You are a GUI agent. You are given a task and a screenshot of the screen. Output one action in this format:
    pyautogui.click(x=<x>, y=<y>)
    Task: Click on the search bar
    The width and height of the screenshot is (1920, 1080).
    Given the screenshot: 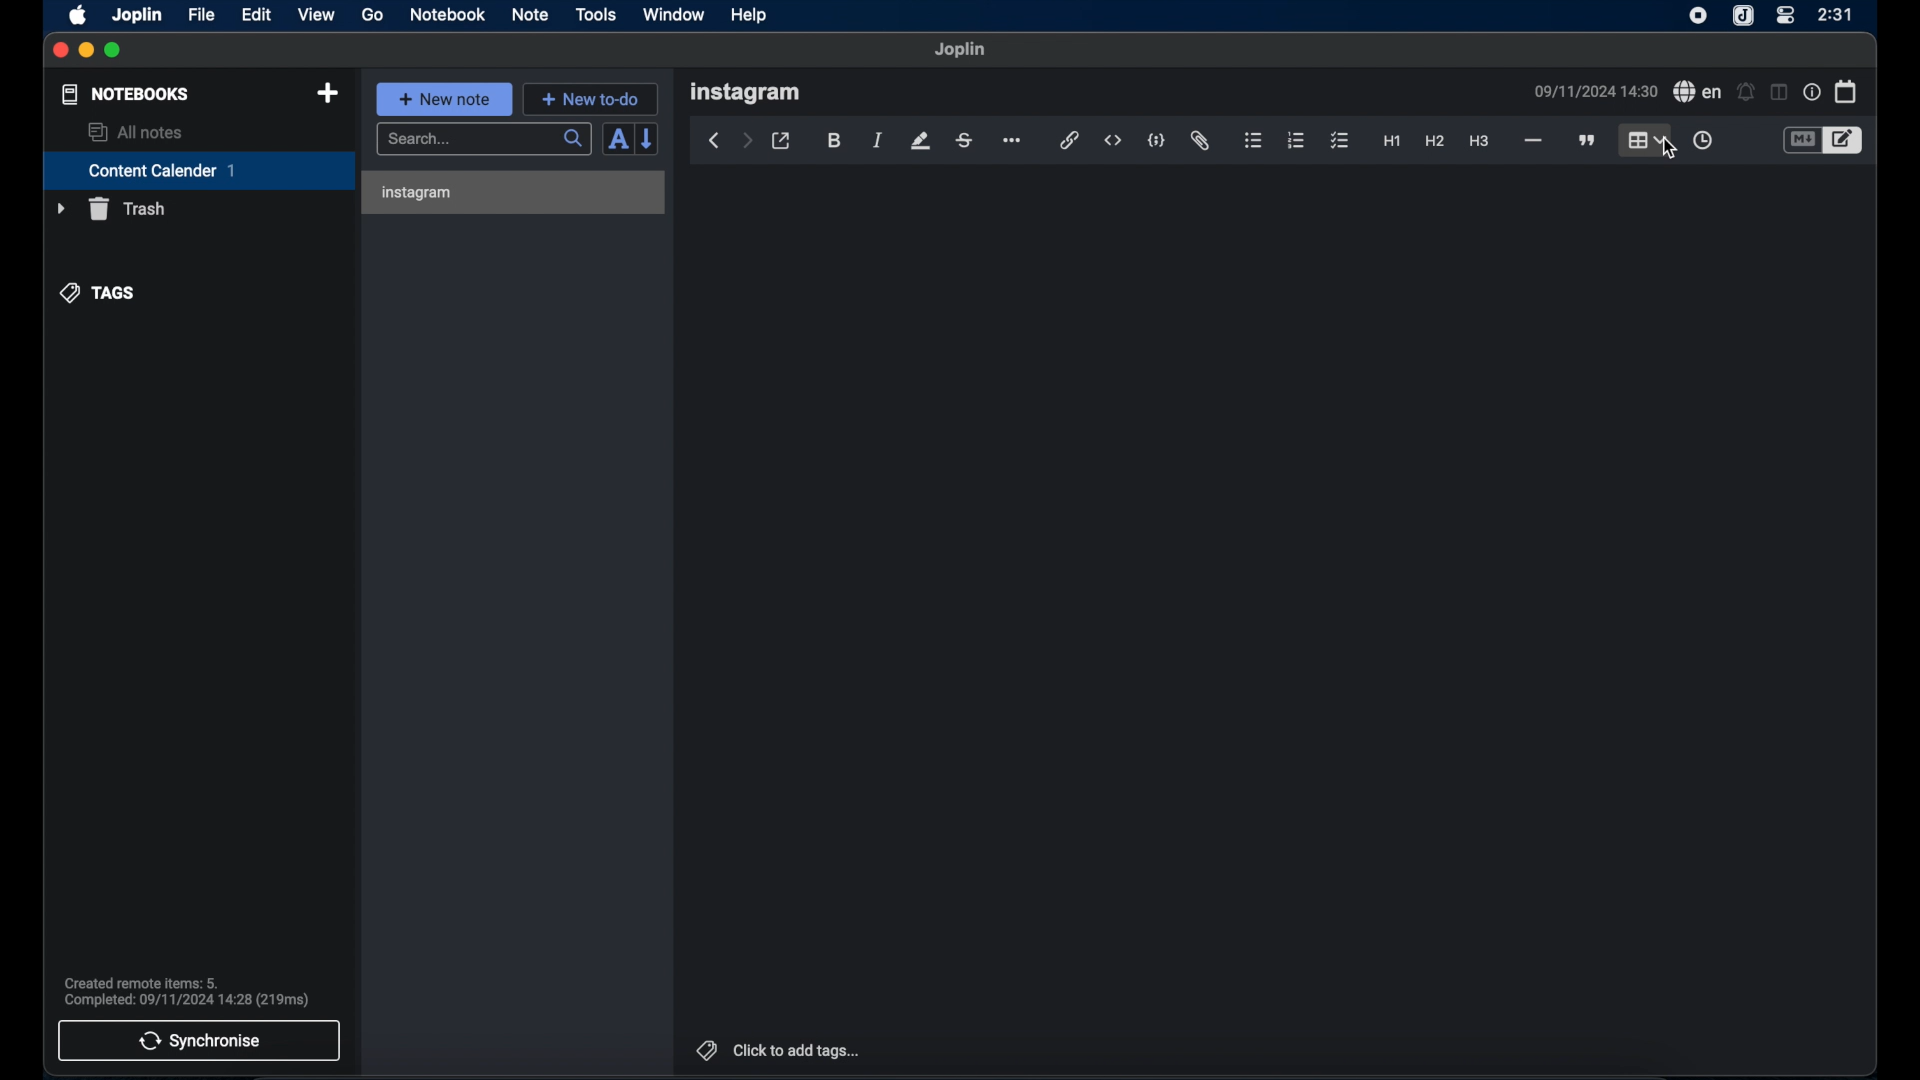 What is the action you would take?
    pyautogui.click(x=485, y=140)
    